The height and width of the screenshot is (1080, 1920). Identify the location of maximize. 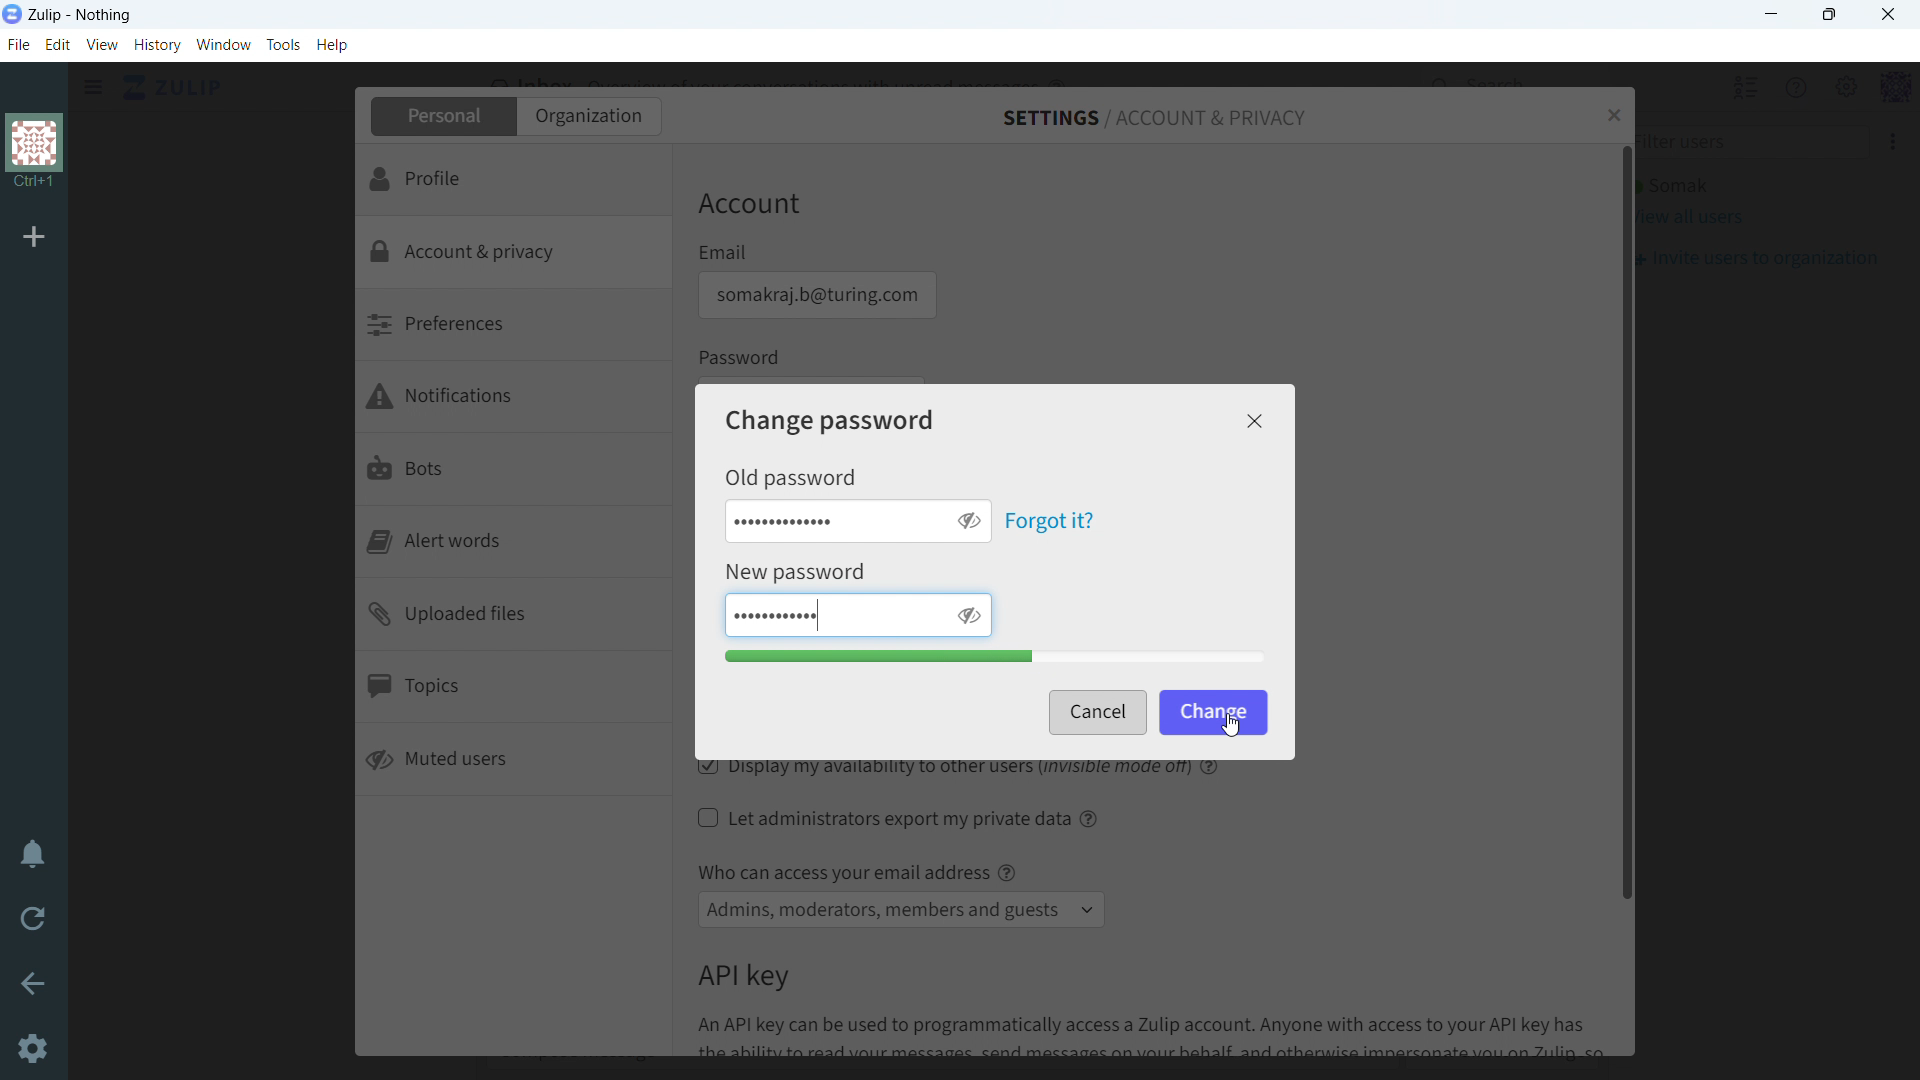
(1828, 15).